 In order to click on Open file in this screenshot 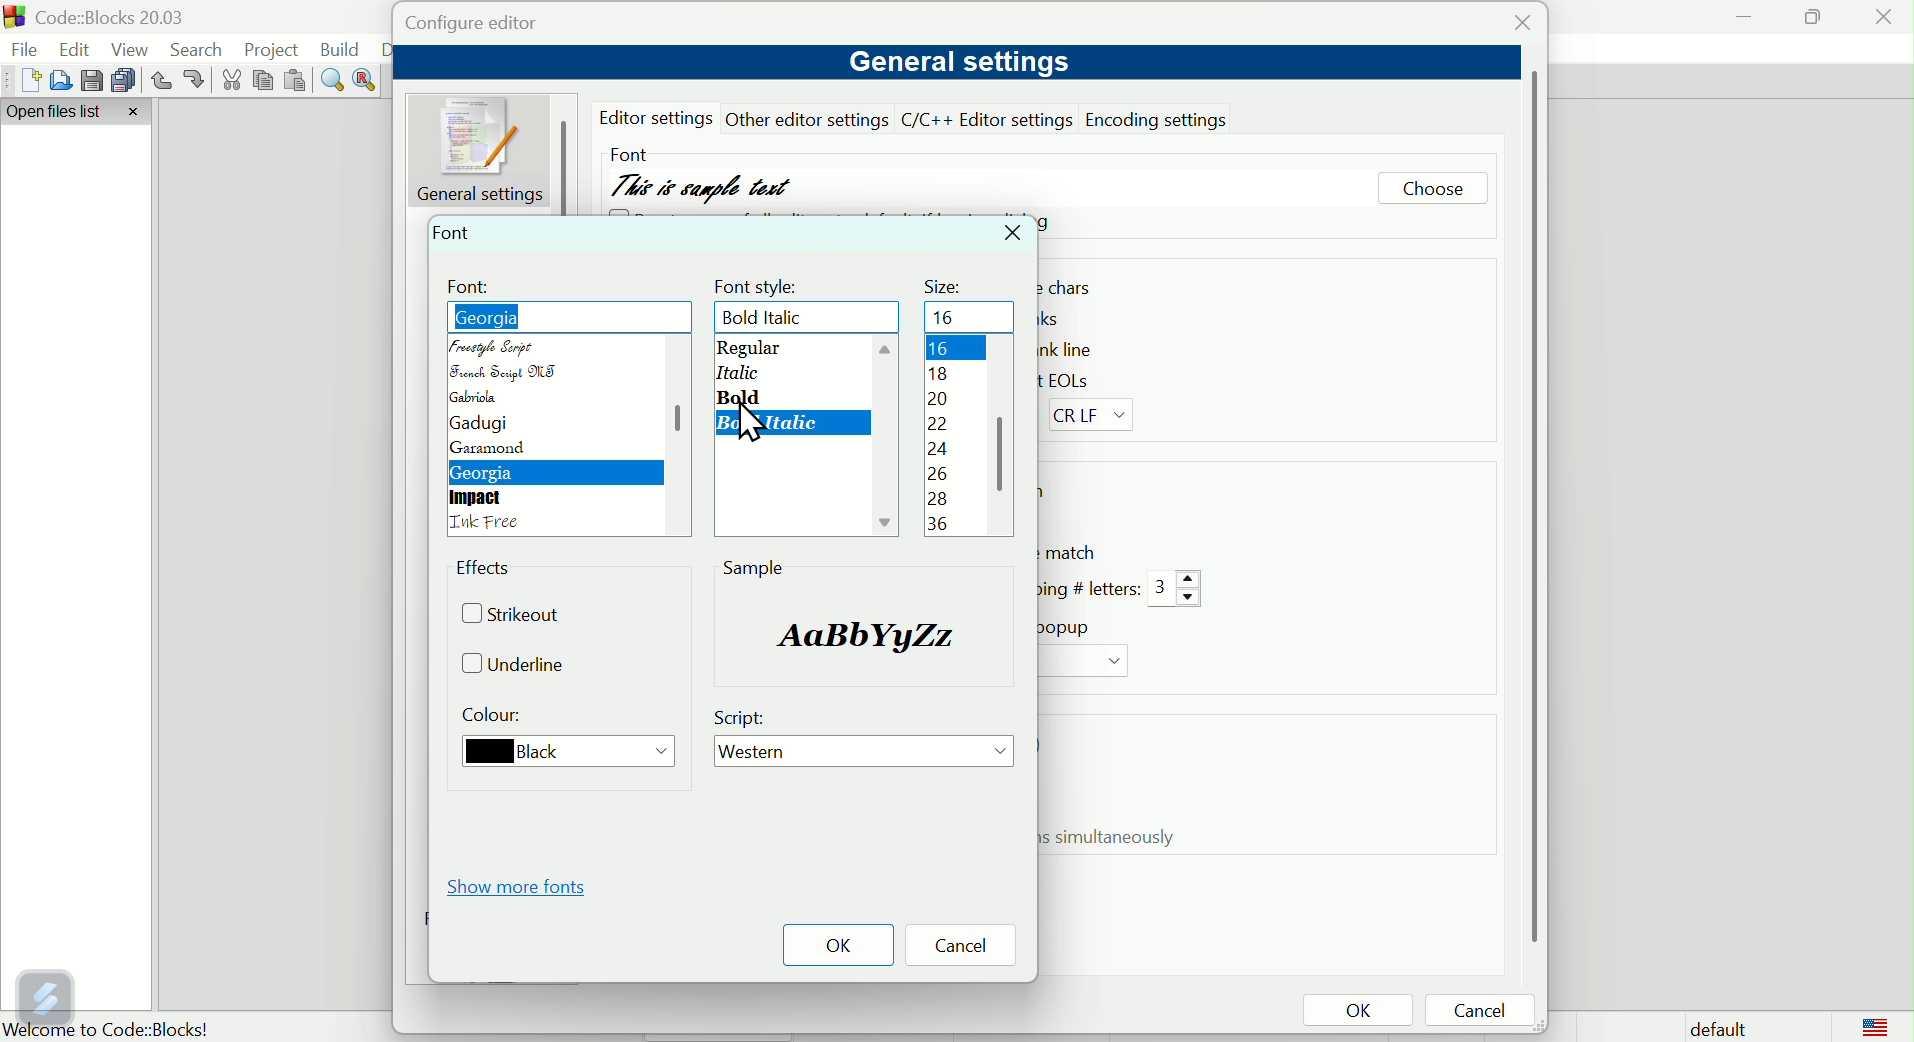, I will do `click(57, 80)`.